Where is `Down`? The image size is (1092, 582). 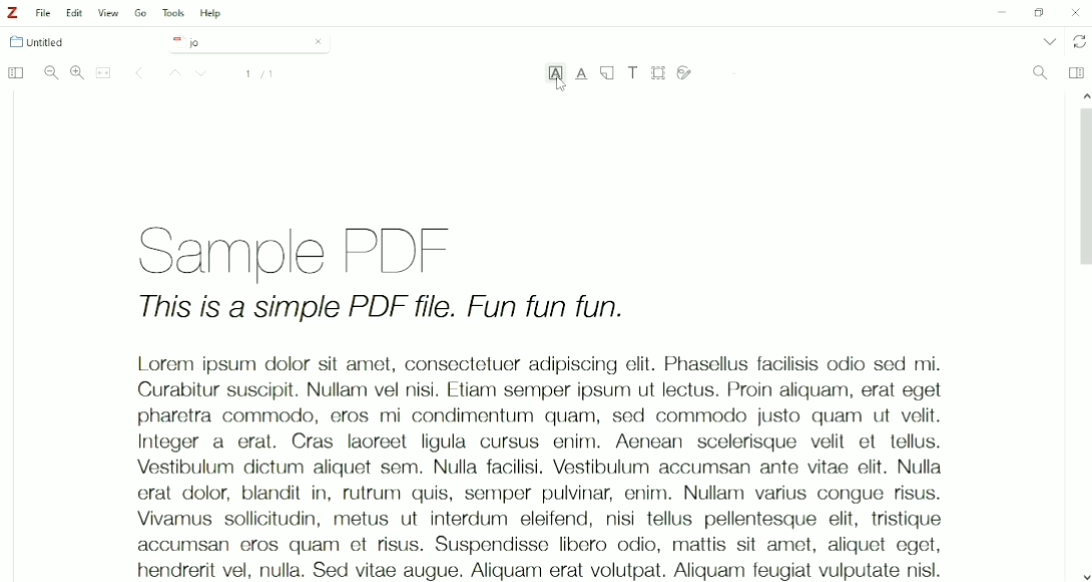
Down is located at coordinates (1085, 575).